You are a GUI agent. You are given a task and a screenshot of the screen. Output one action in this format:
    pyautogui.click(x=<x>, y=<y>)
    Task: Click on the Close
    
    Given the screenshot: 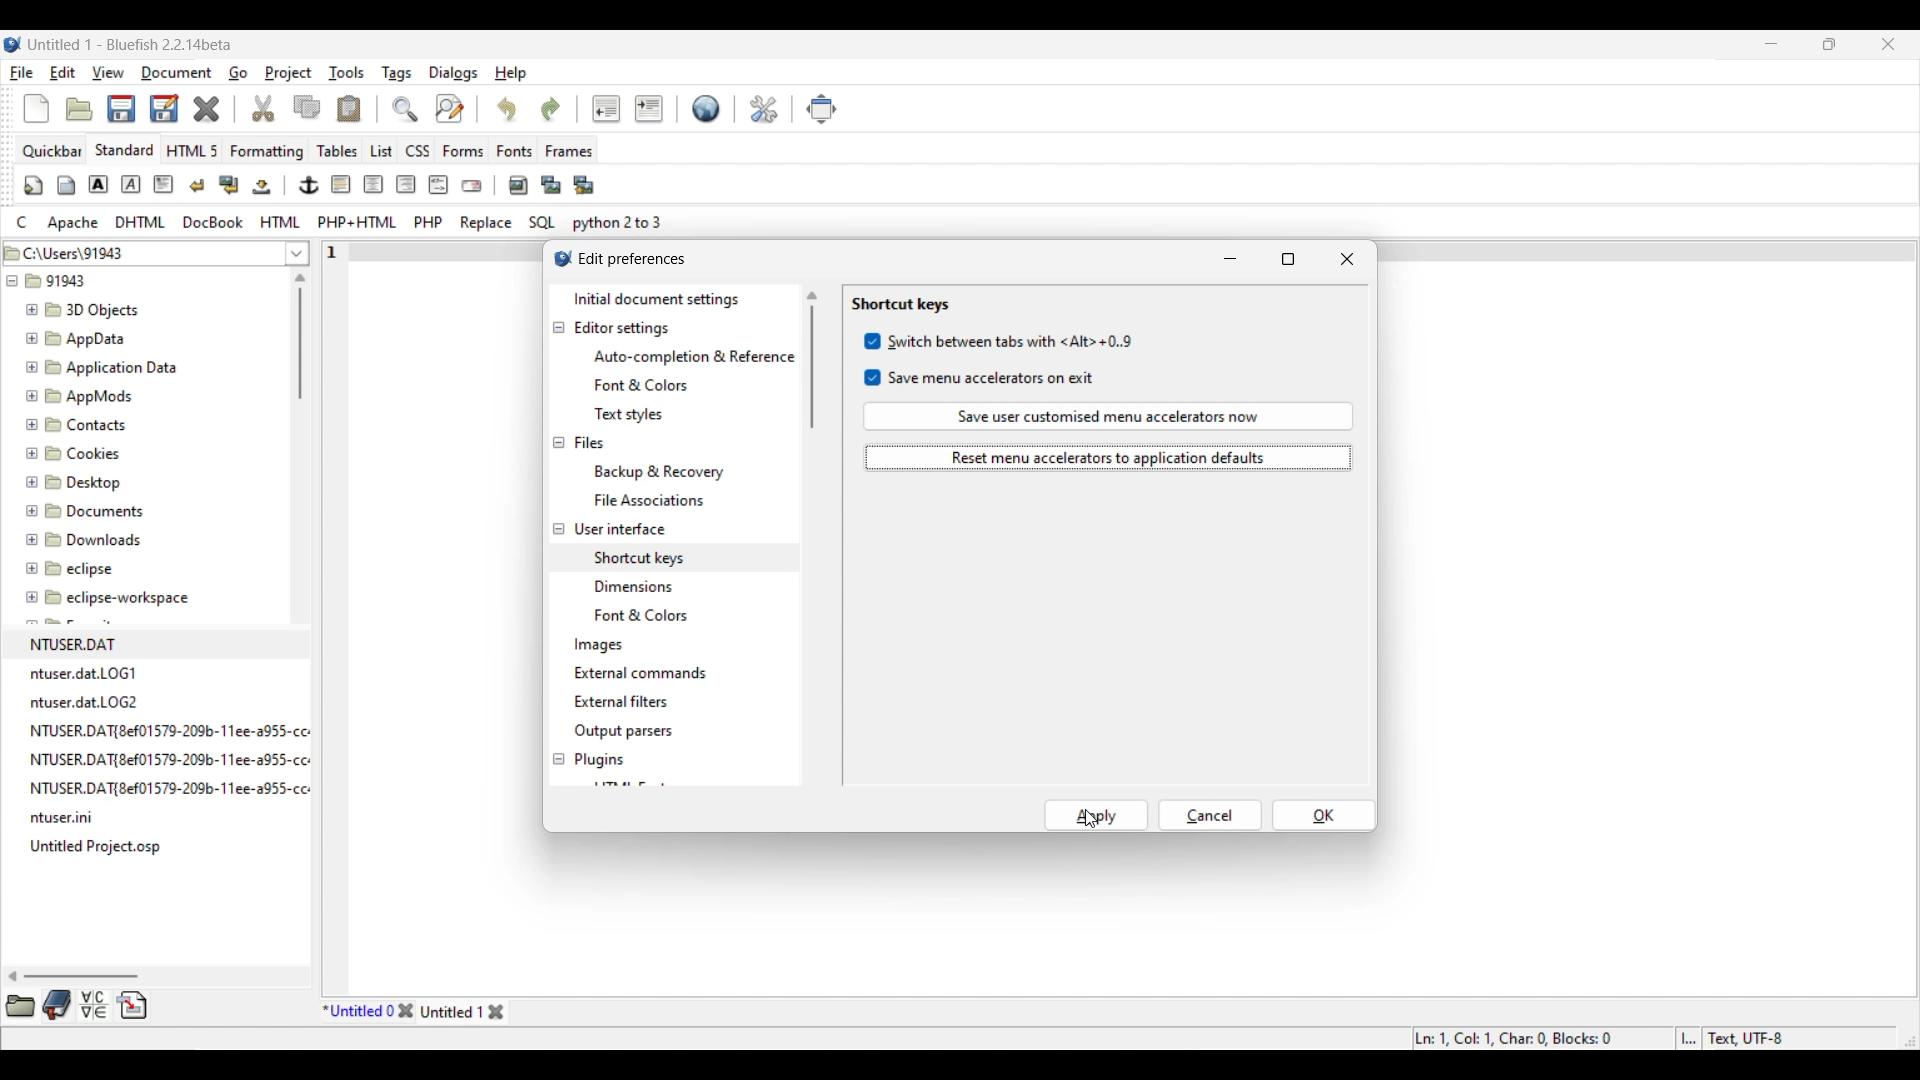 What is the action you would take?
    pyautogui.click(x=206, y=109)
    